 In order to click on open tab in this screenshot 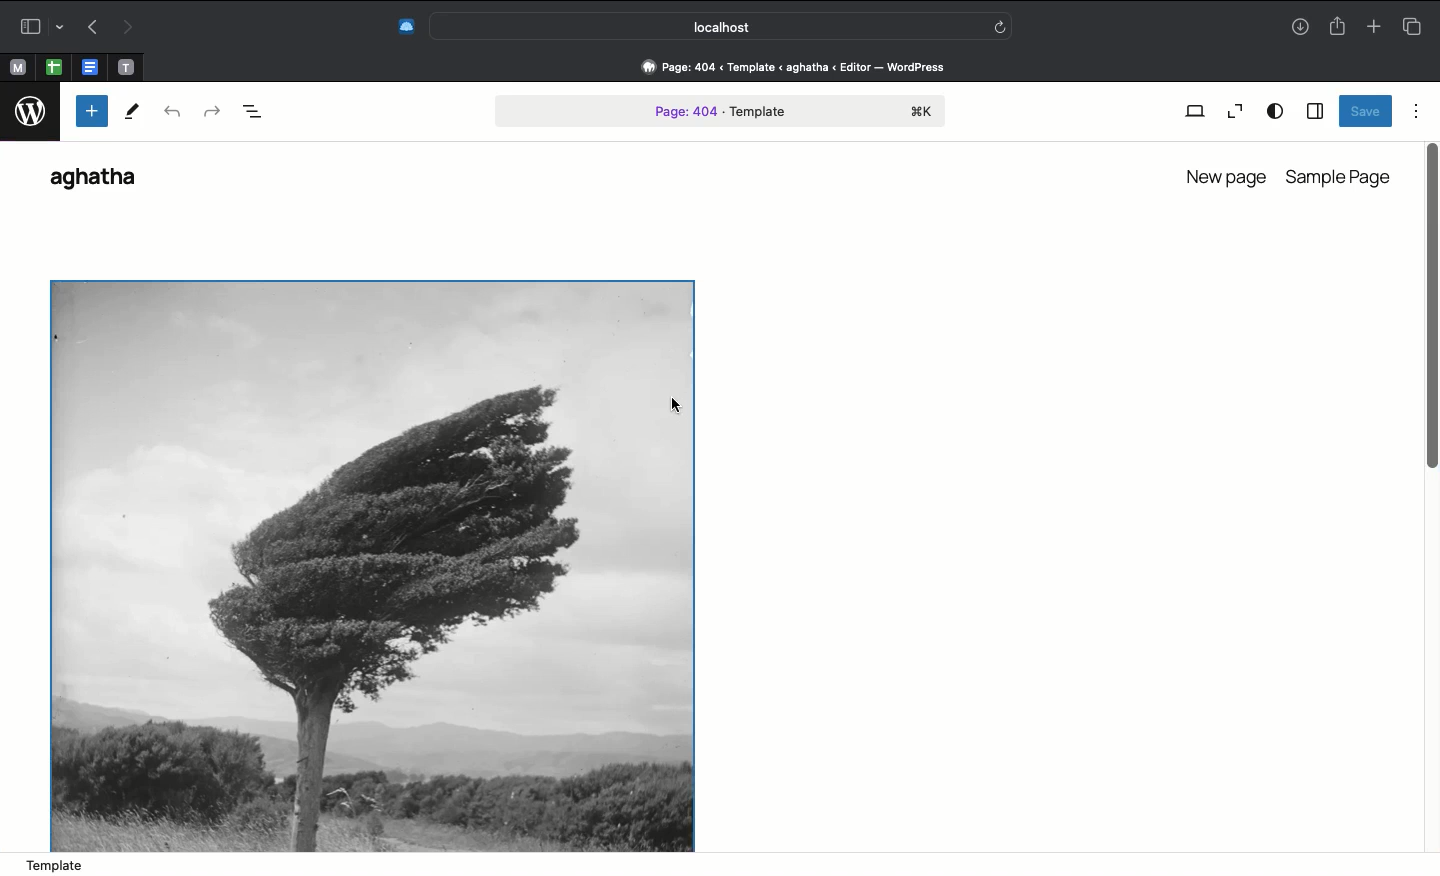, I will do `click(126, 68)`.